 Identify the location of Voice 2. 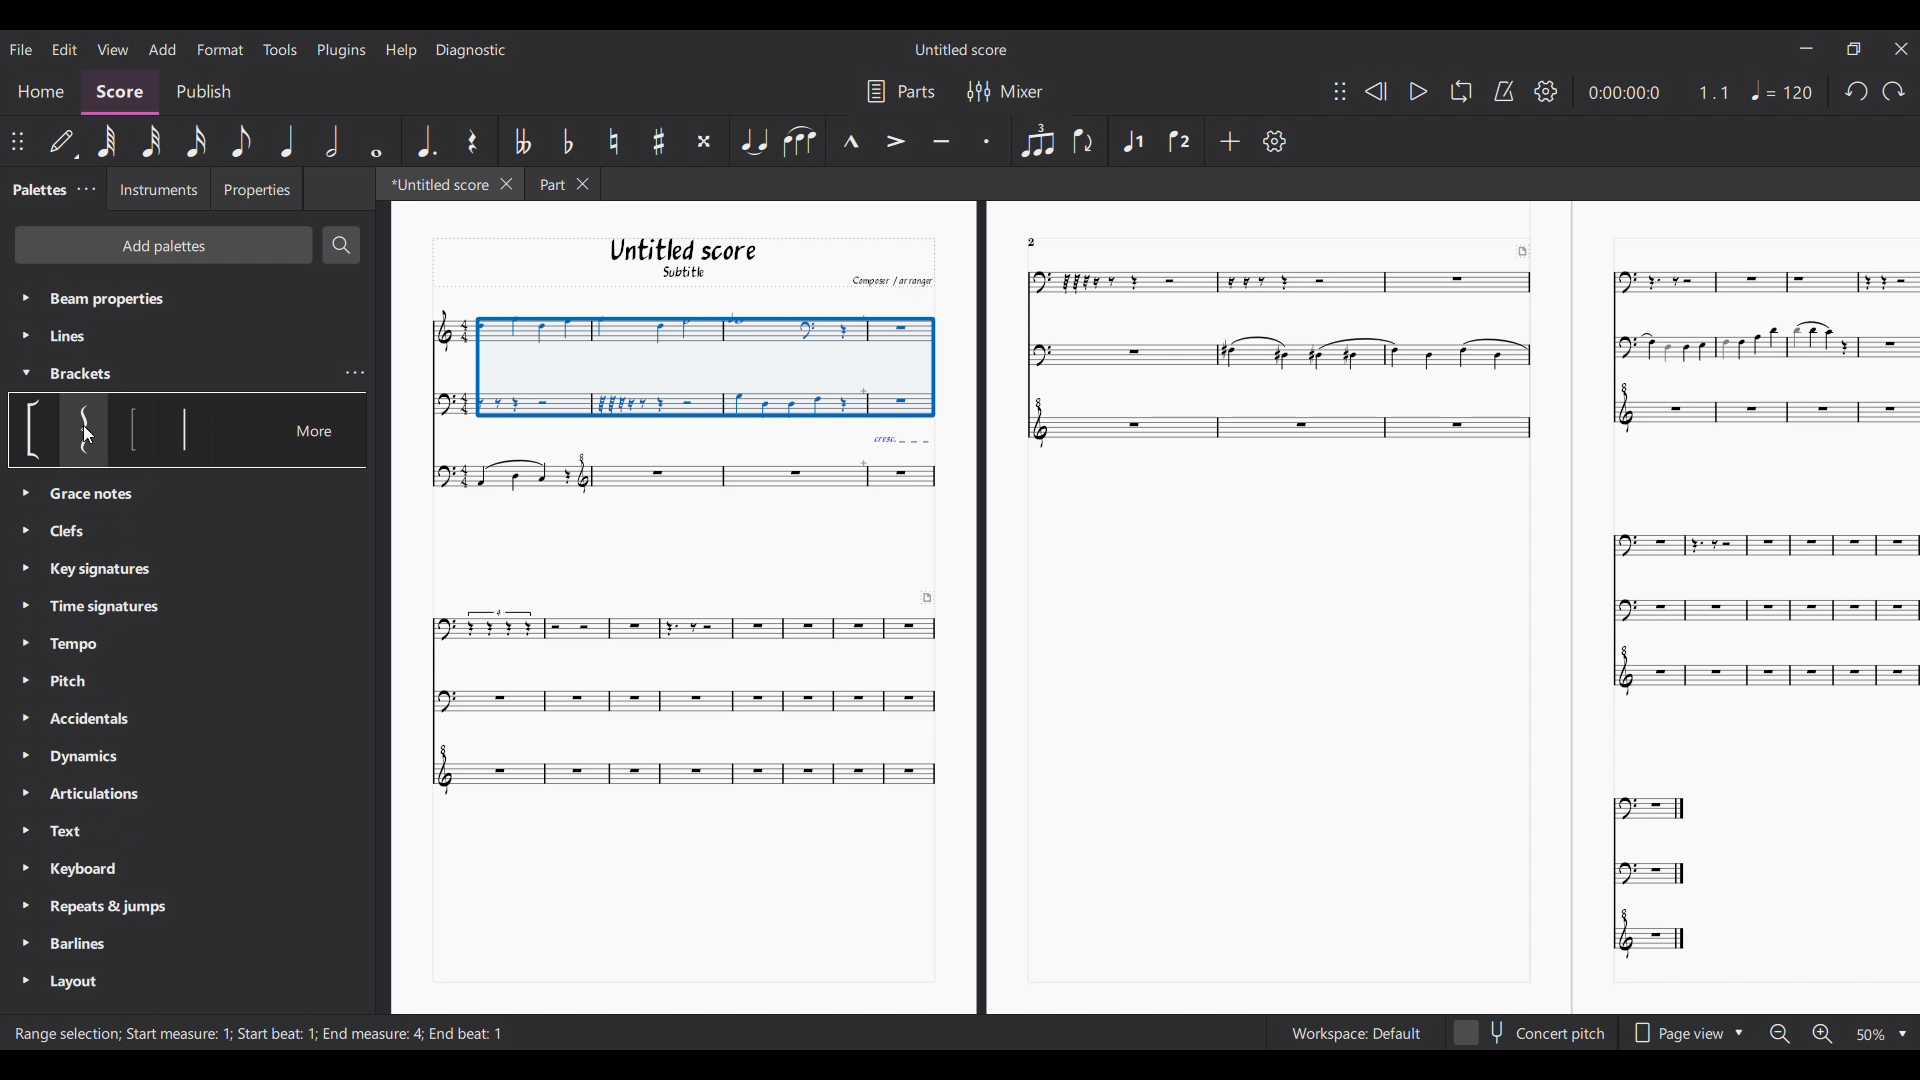
(1177, 141).